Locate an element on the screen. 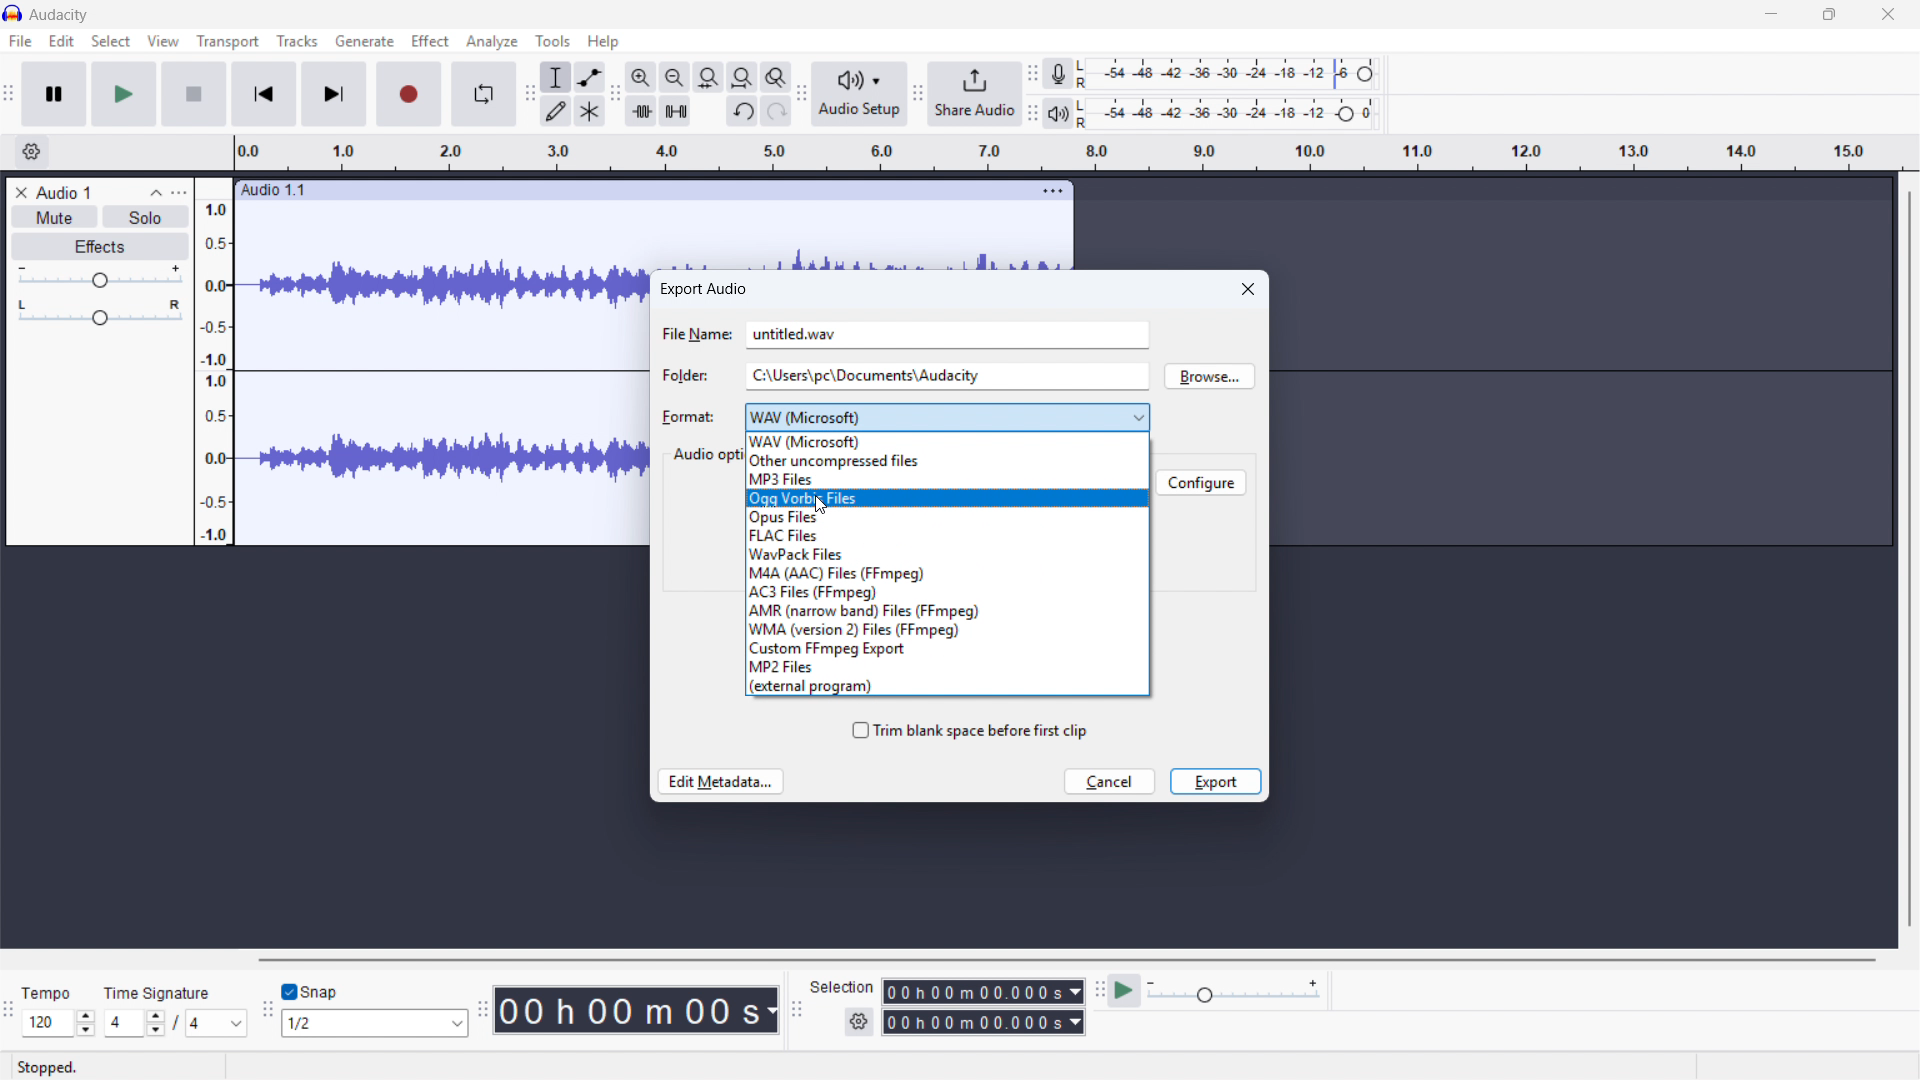 Image resolution: width=1920 pixels, height=1080 pixels. Enable loop  is located at coordinates (485, 93).